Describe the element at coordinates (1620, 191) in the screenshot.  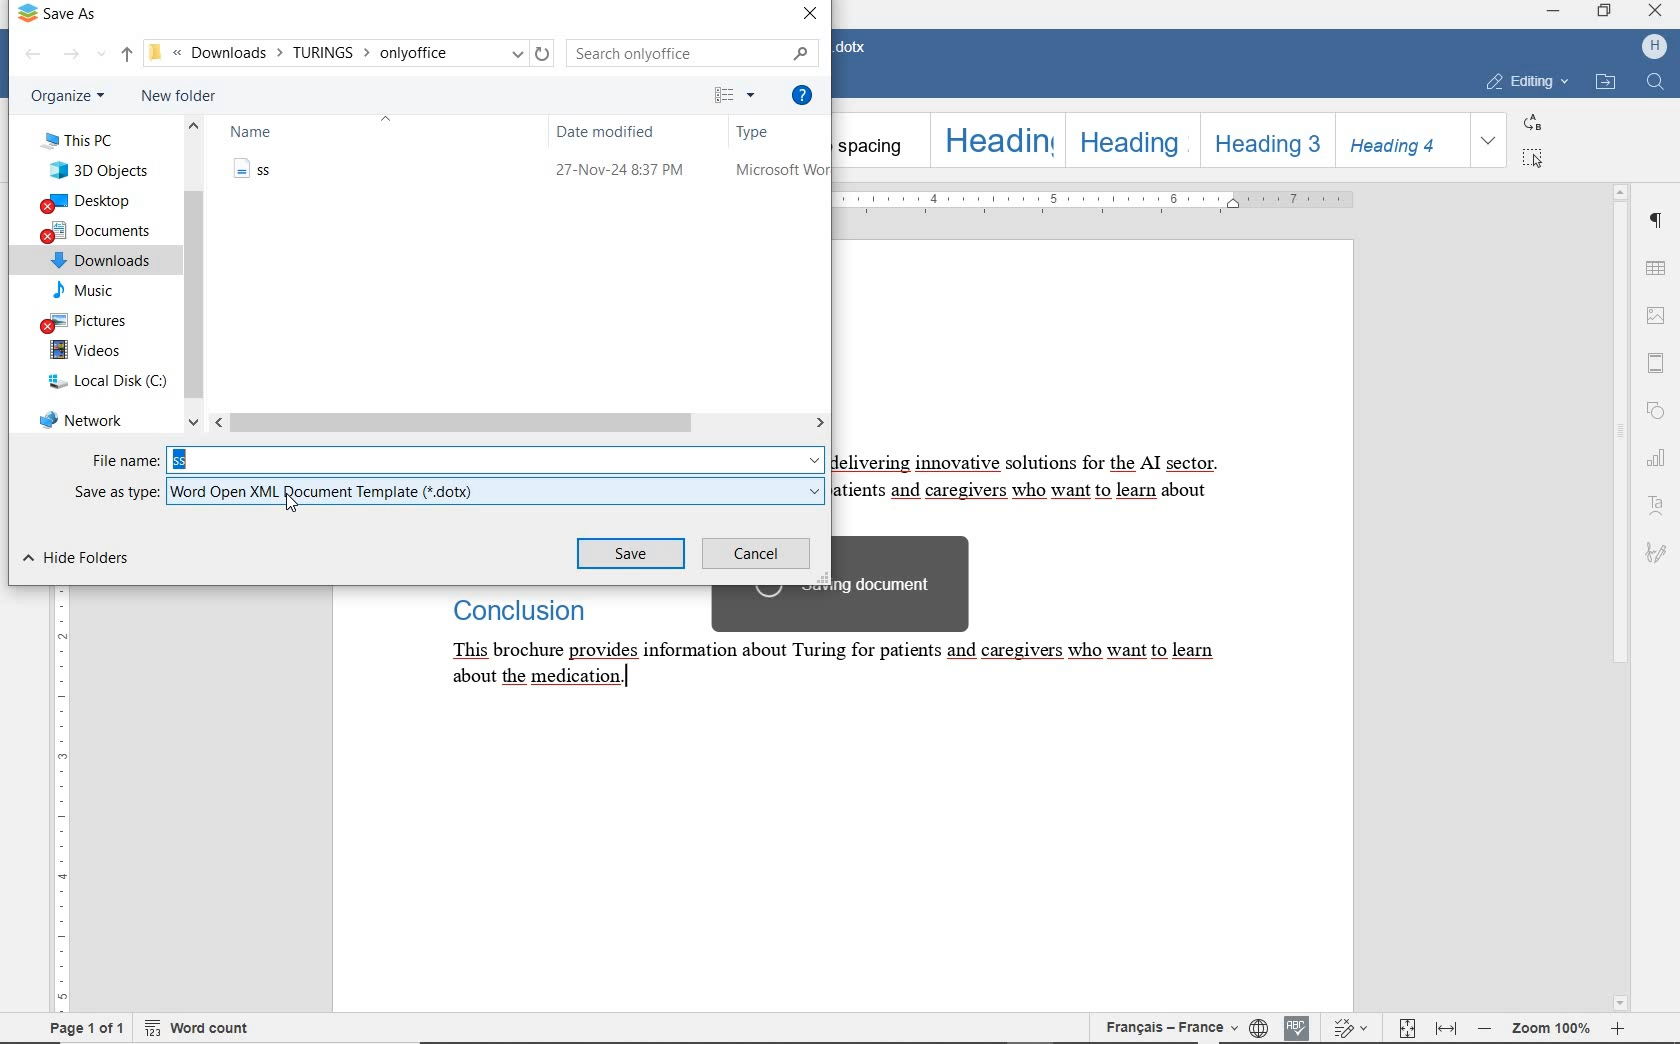
I see `scroll up` at that location.